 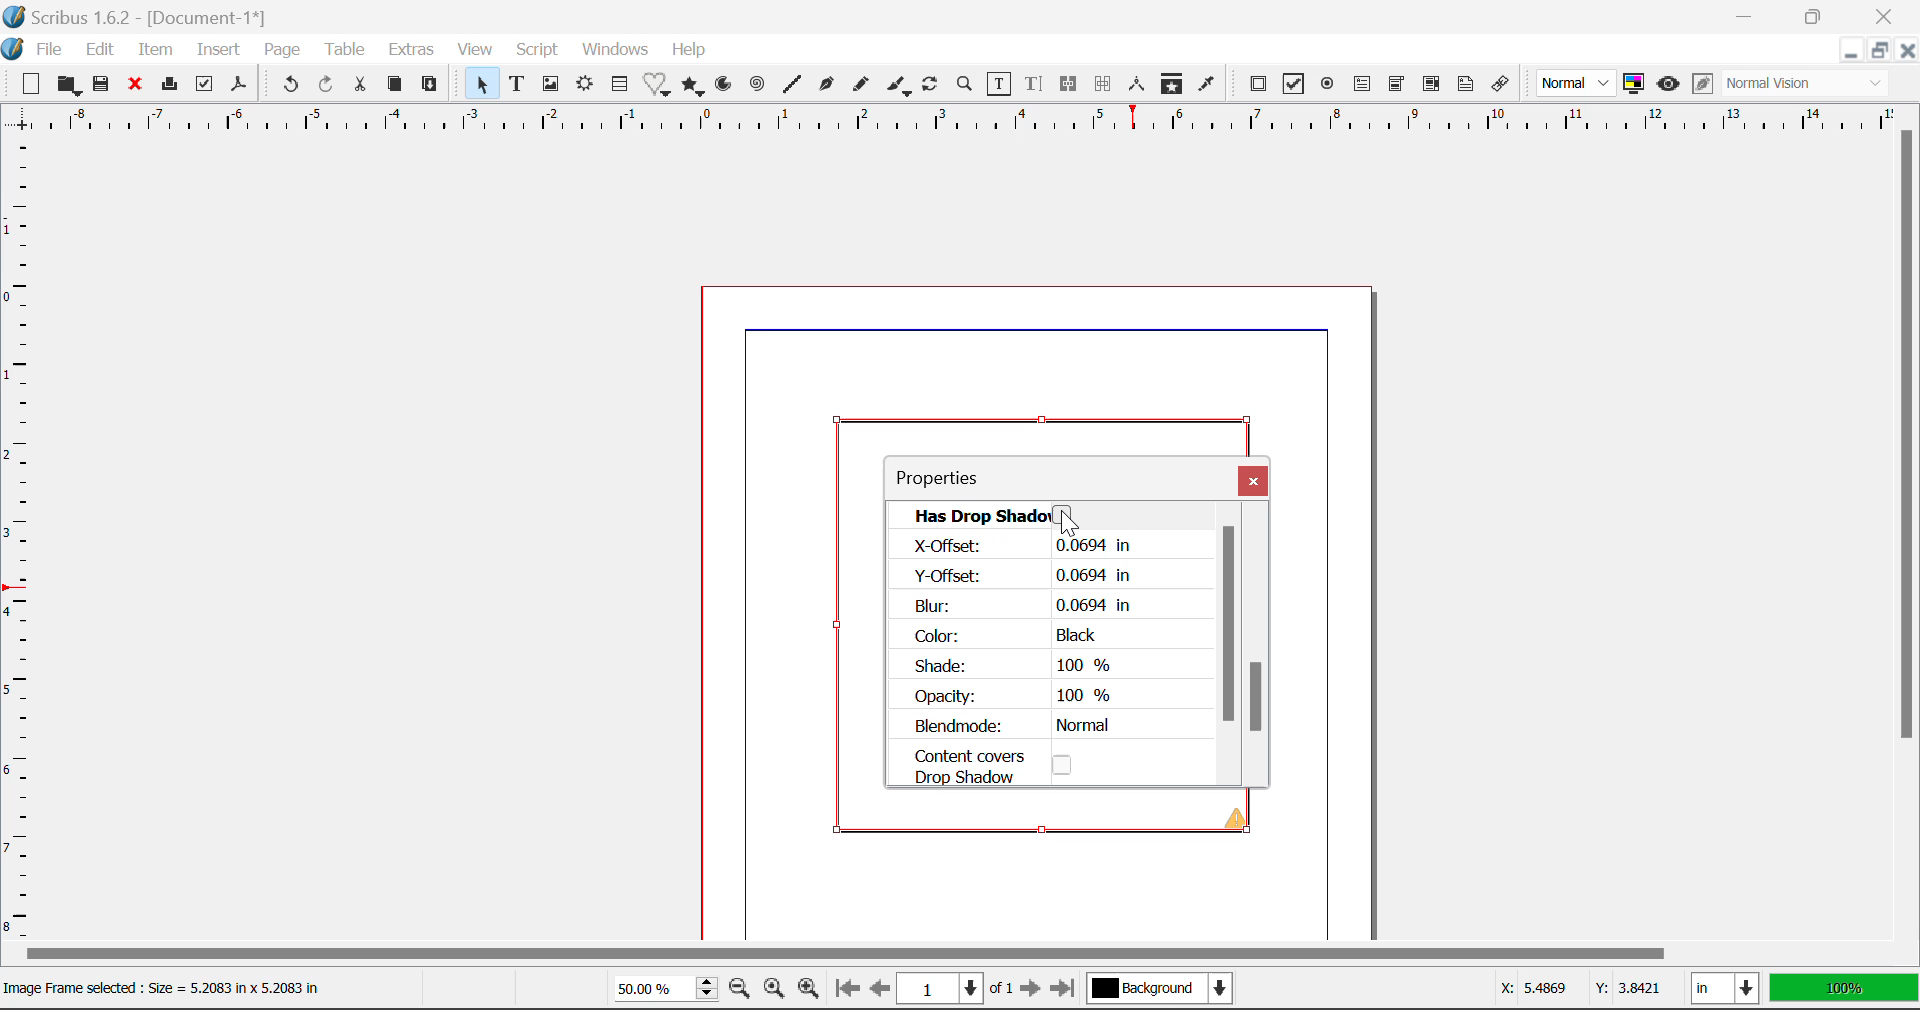 What do you see at coordinates (1018, 546) in the screenshot?
I see `| X-Offset: 0.0694 in` at bounding box center [1018, 546].